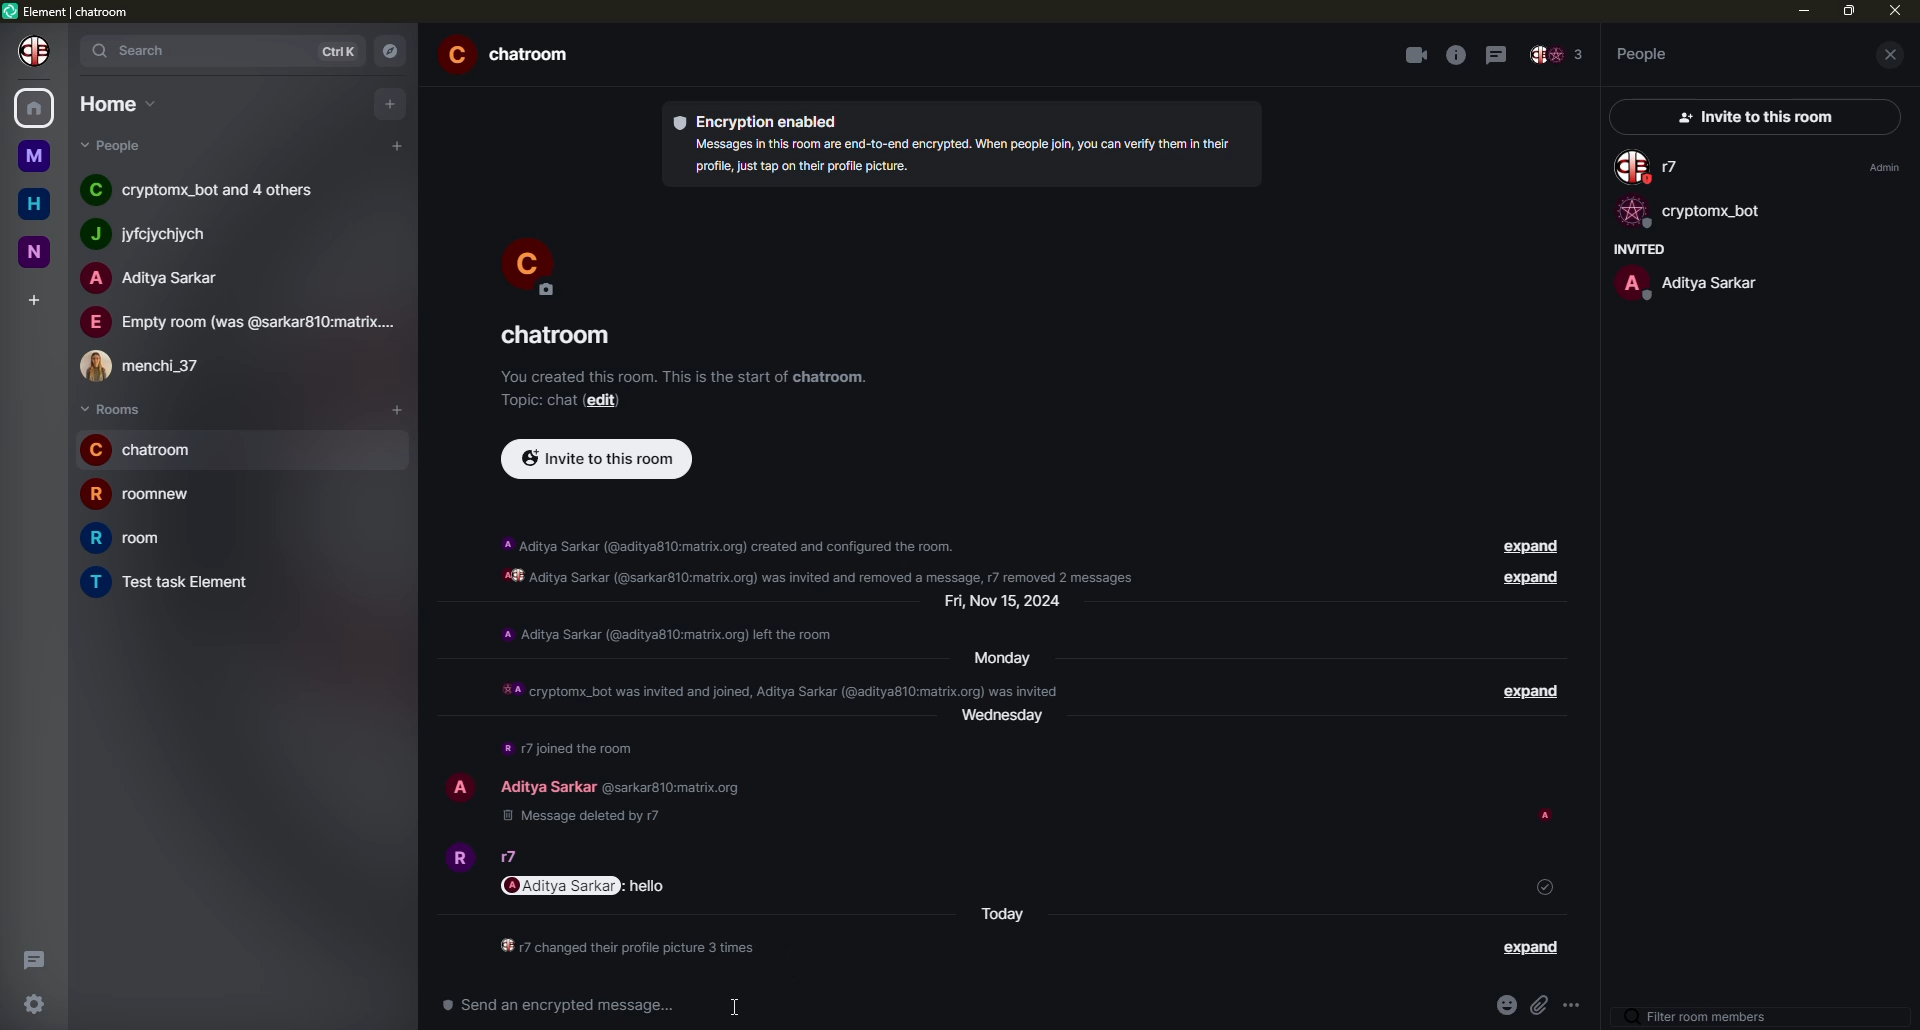  Describe the element at coordinates (1522, 693) in the screenshot. I see `expand` at that location.